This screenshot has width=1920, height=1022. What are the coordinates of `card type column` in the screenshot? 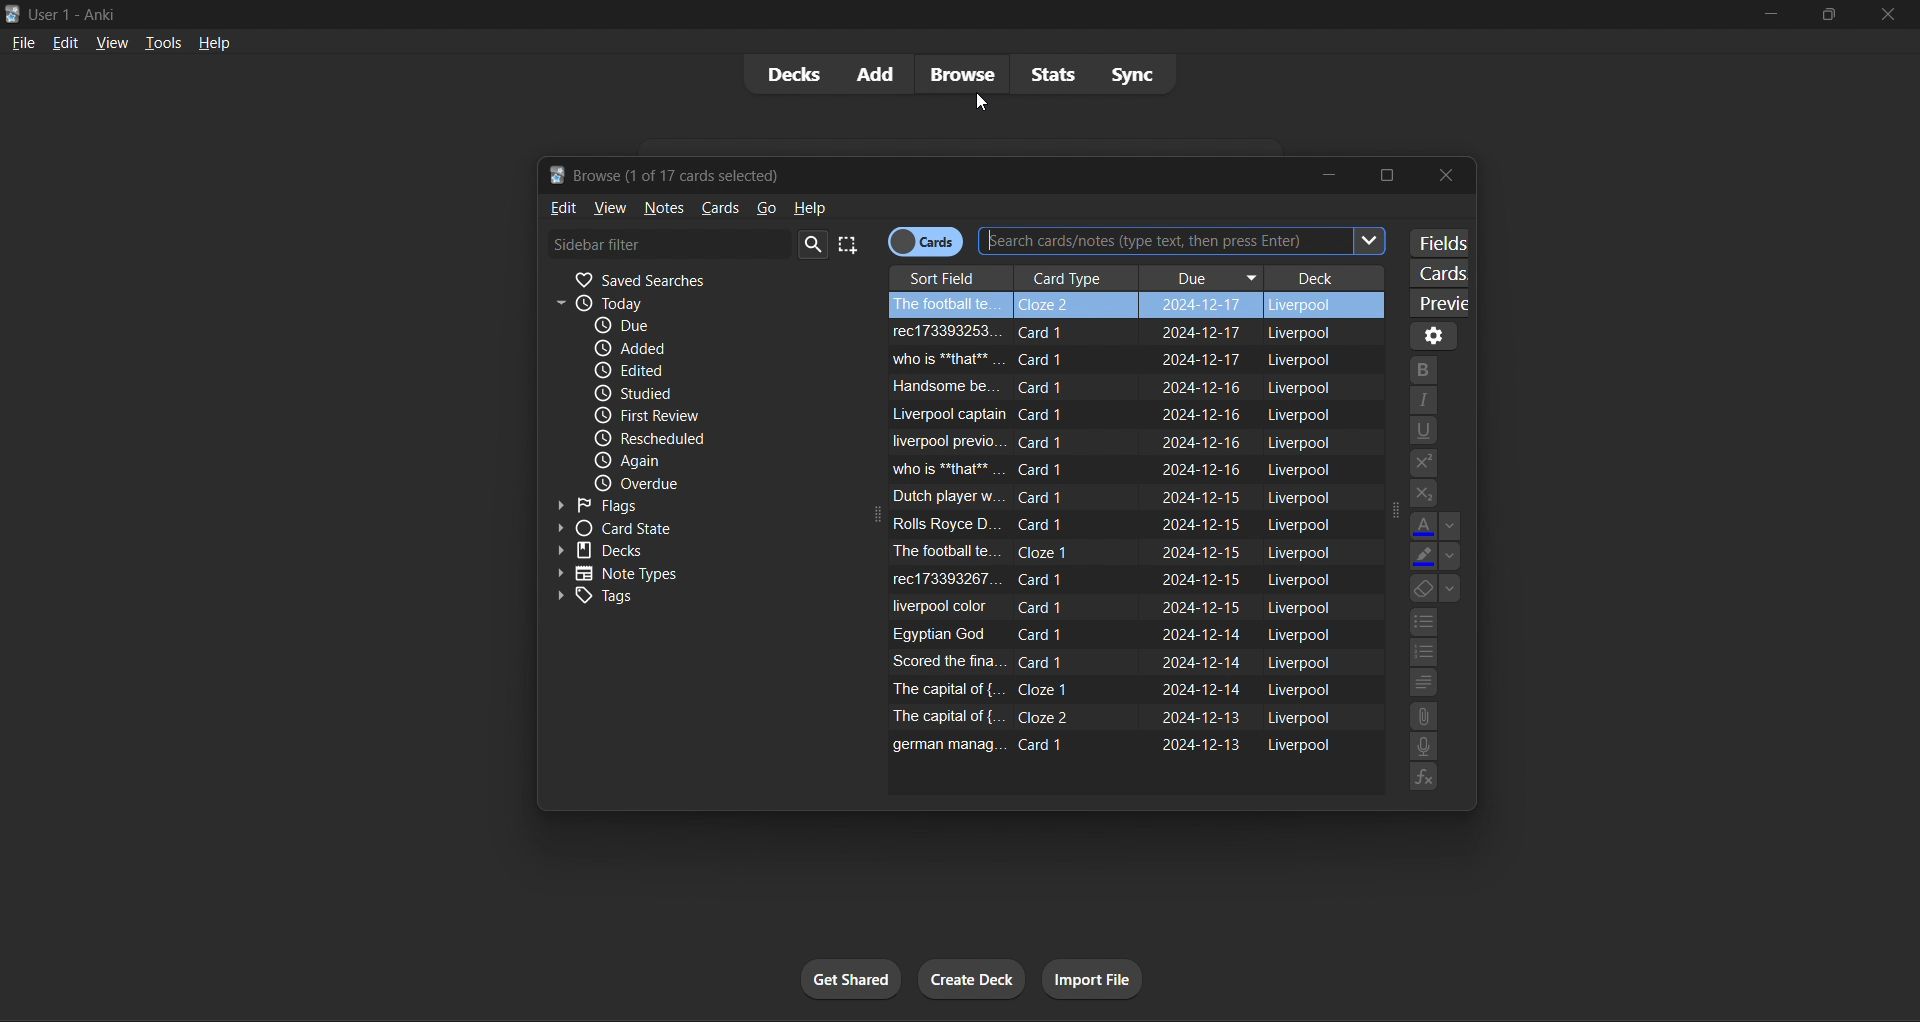 It's located at (1083, 278).